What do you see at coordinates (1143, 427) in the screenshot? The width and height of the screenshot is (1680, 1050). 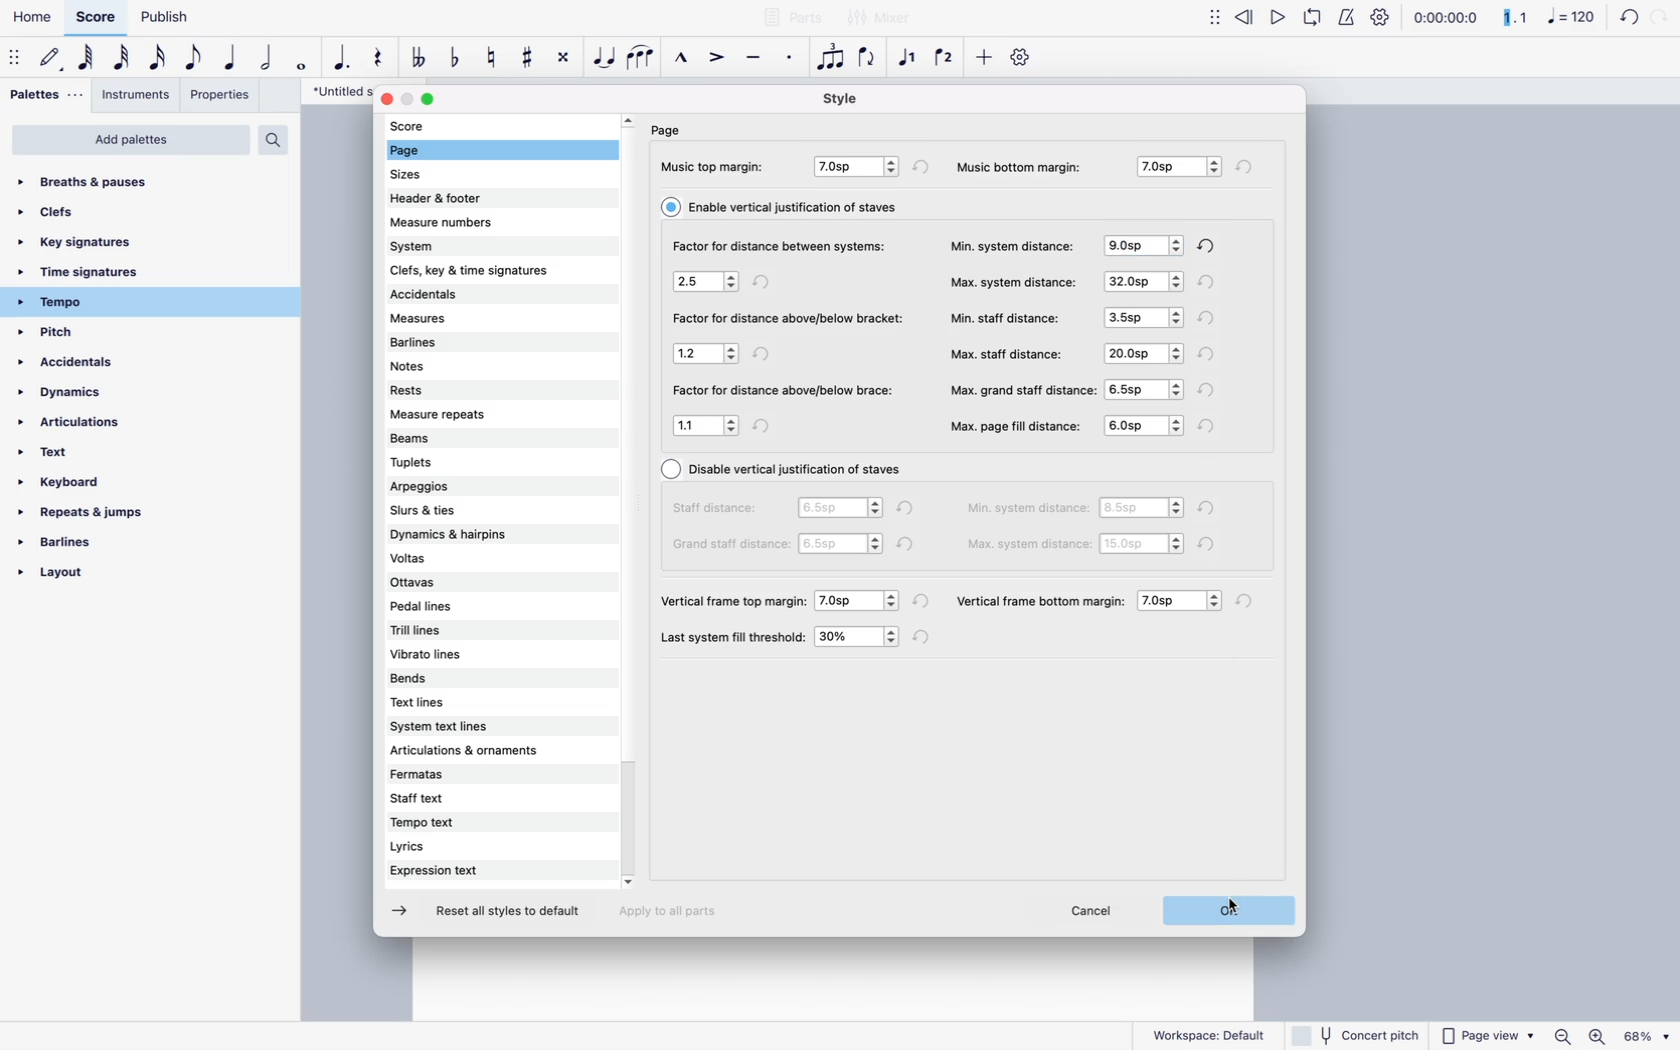 I see `options` at bounding box center [1143, 427].